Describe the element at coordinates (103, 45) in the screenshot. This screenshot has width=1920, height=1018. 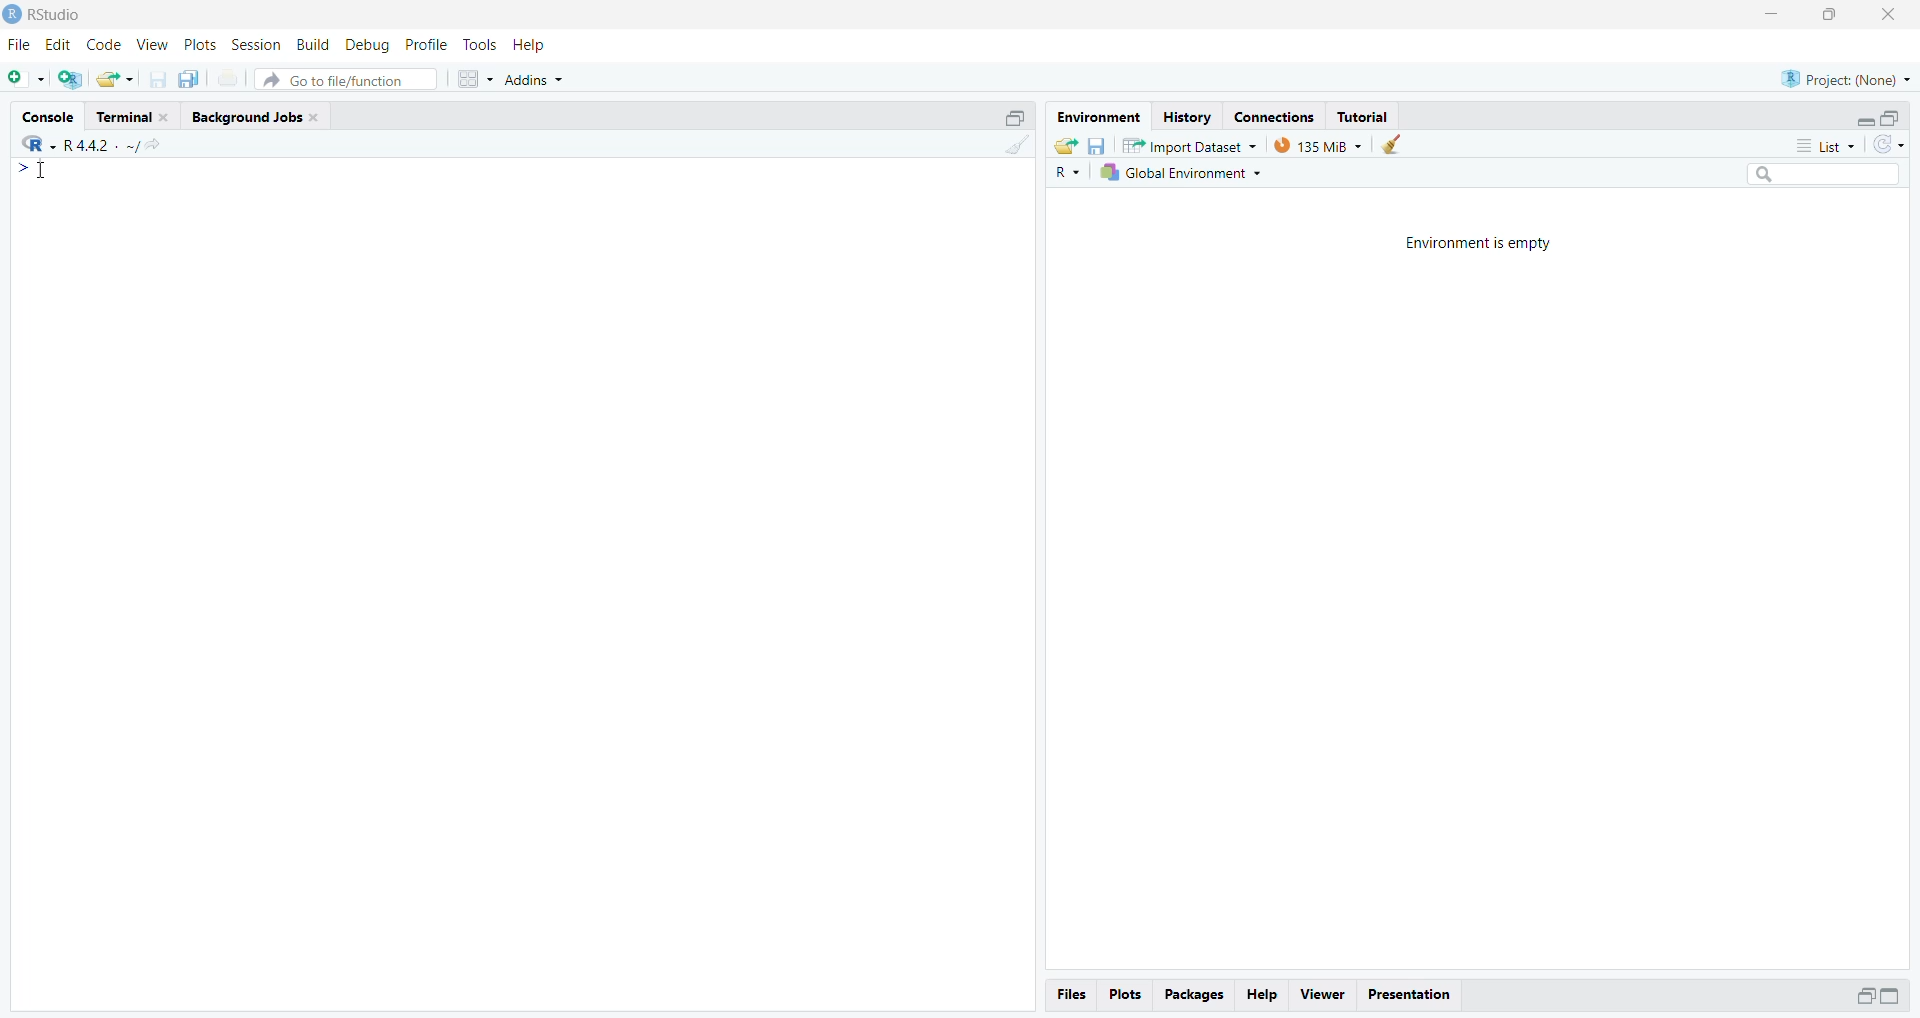
I see `Code` at that location.